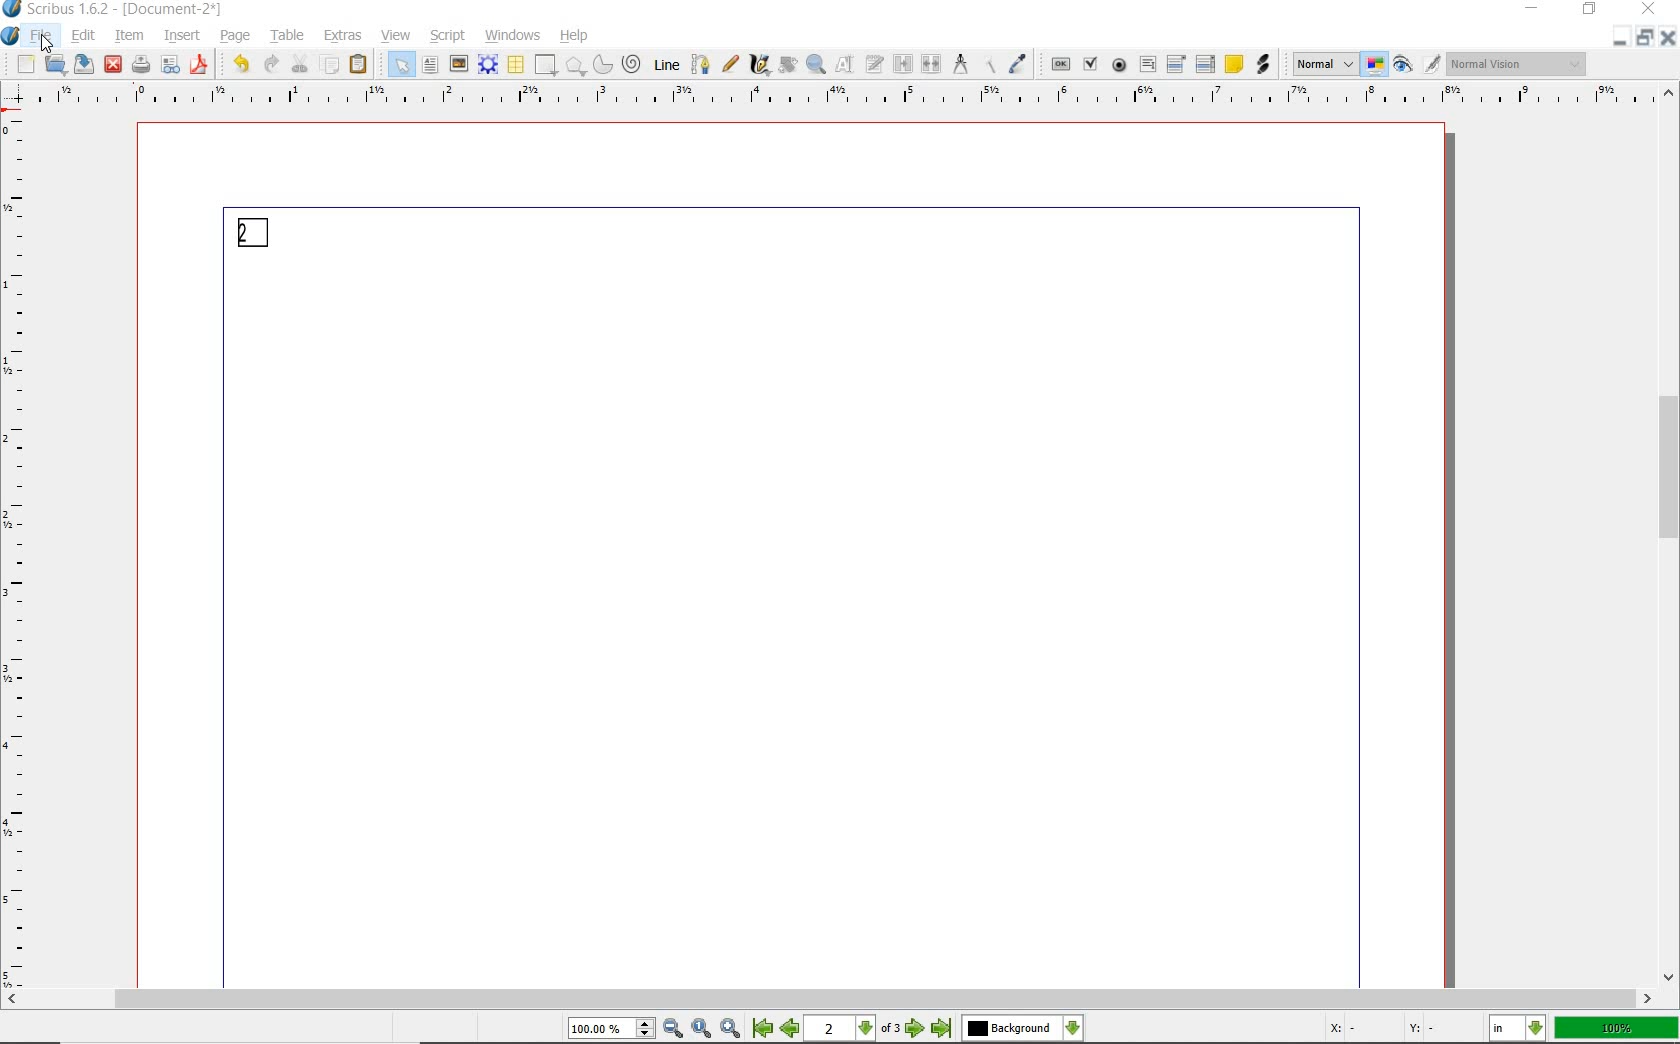 This screenshot has width=1680, height=1044. What do you see at coordinates (701, 64) in the screenshot?
I see `Bezier curve` at bounding box center [701, 64].